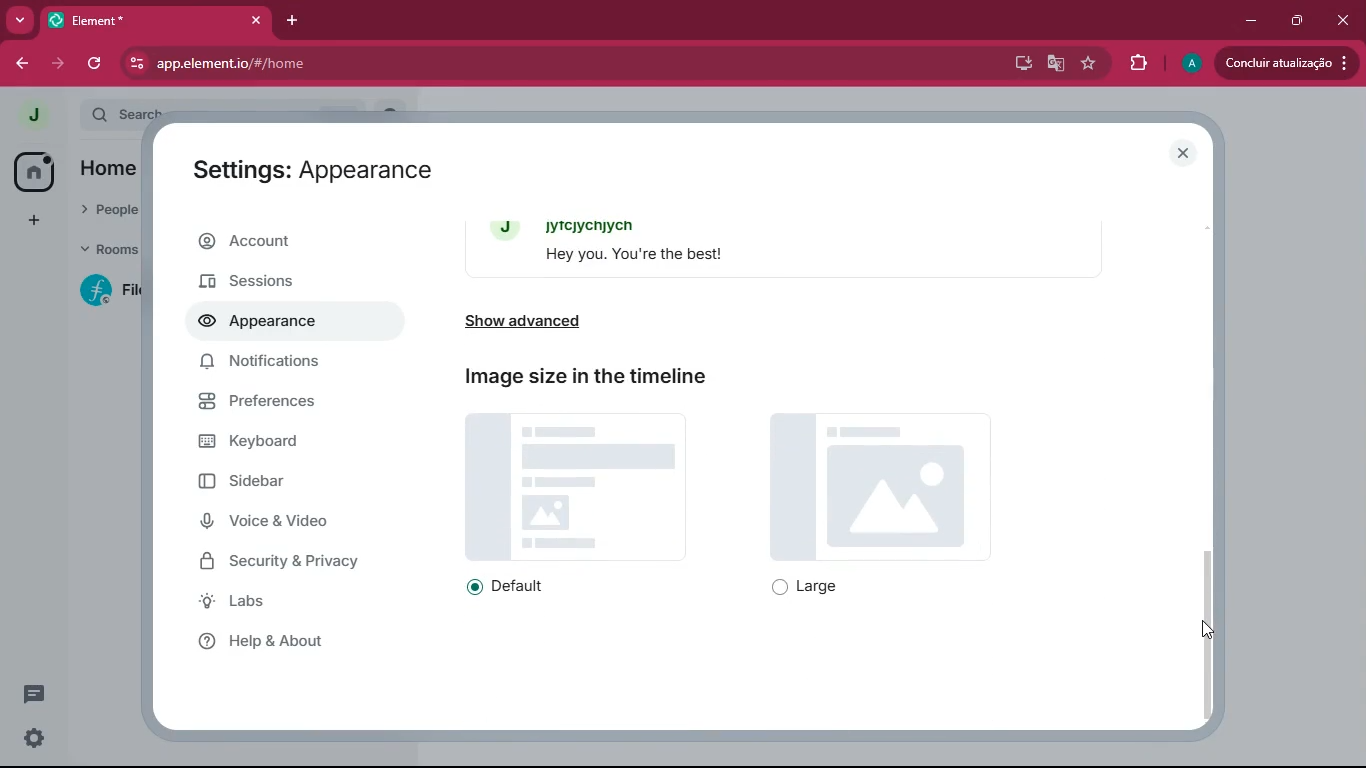 The image size is (1366, 768). Describe the element at coordinates (1193, 64) in the screenshot. I see `profile` at that location.